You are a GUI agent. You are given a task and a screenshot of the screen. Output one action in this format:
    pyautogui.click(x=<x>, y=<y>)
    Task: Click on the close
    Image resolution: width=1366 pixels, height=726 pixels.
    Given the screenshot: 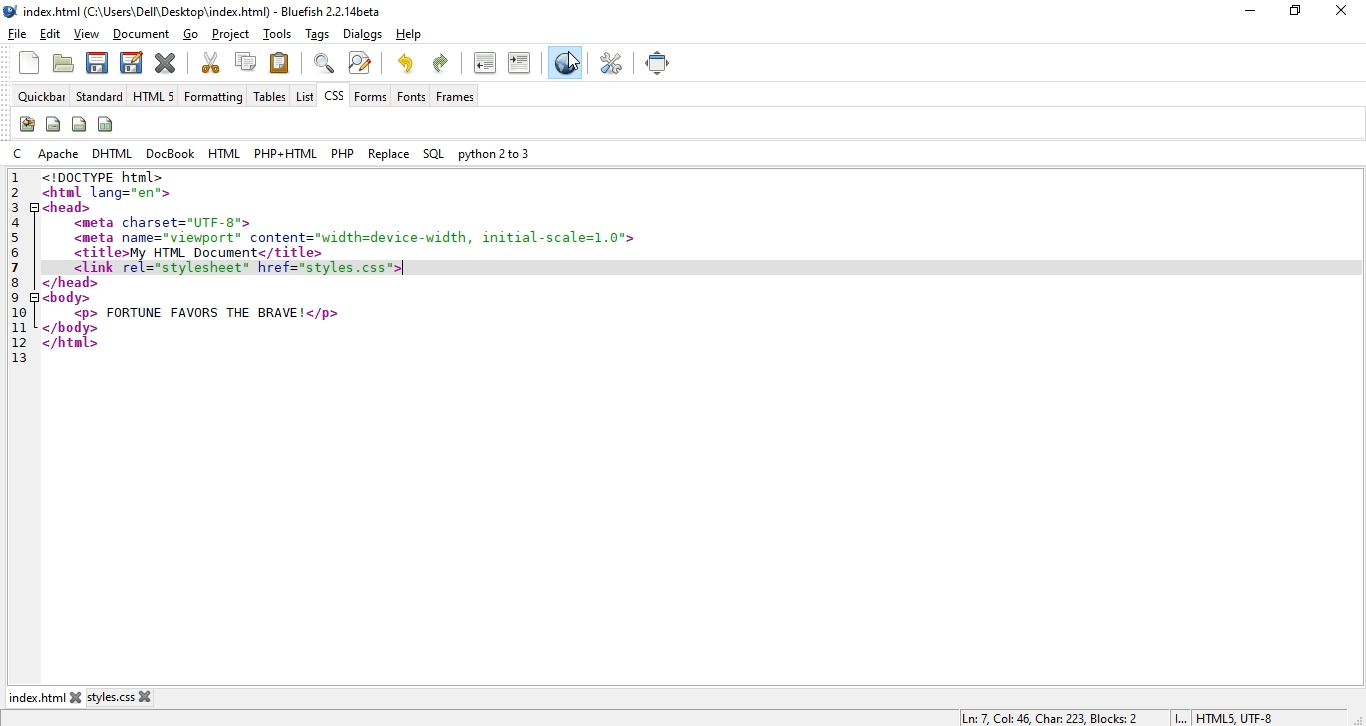 What is the action you would take?
    pyautogui.click(x=150, y=696)
    